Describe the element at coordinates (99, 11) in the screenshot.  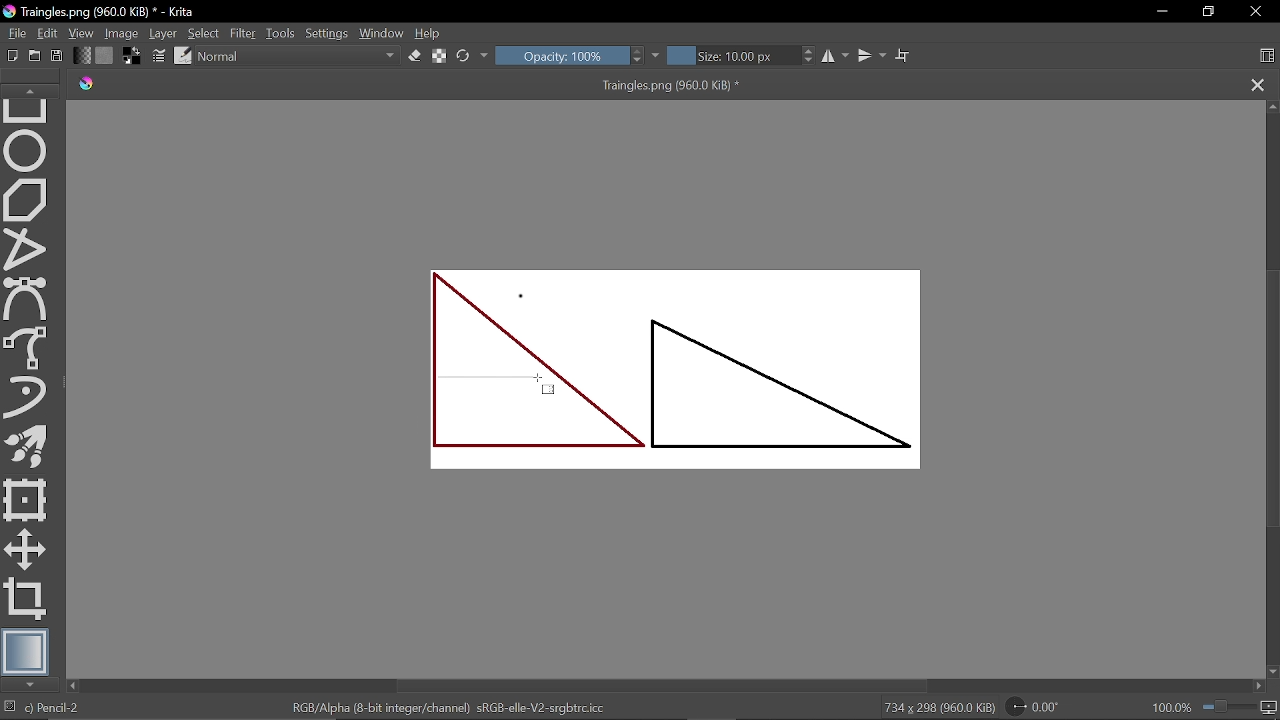
I see `Traingles.png (960.0 KiB) * - Krita` at that location.